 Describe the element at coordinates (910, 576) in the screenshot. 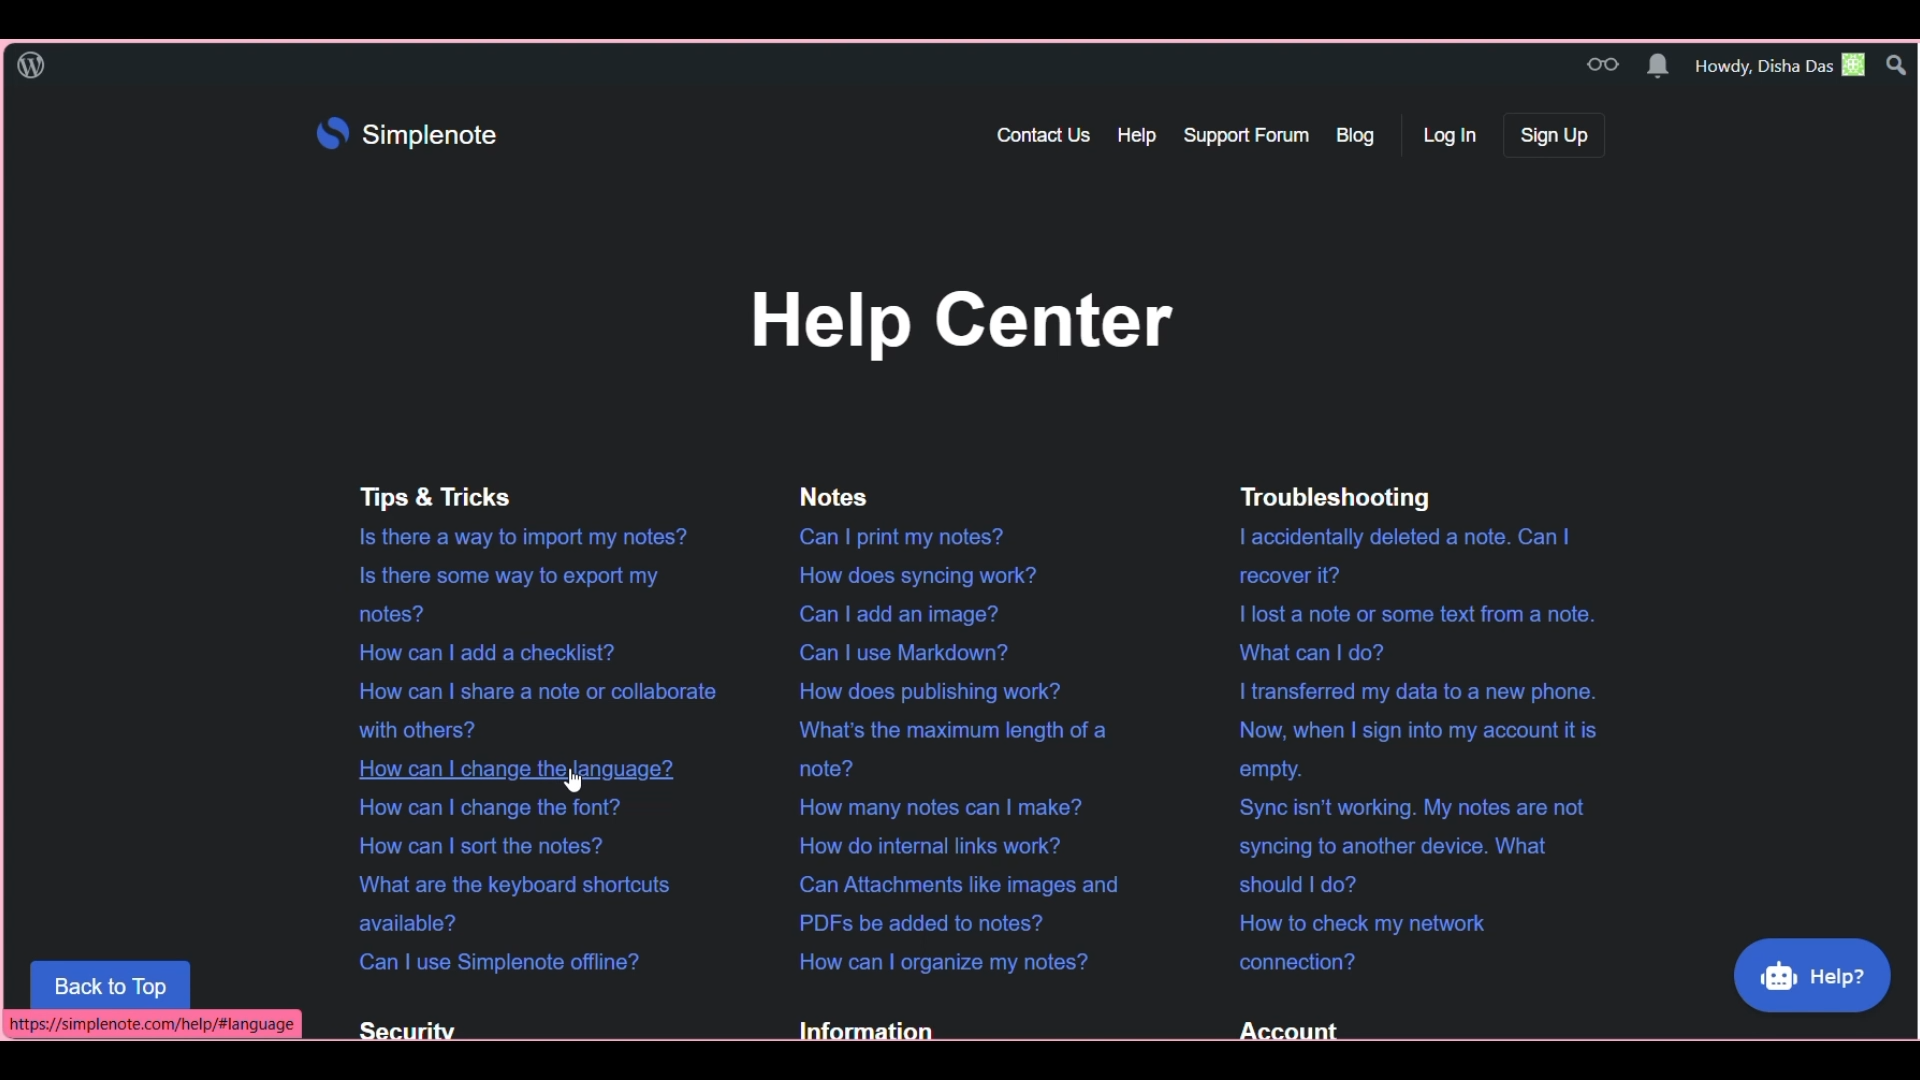

I see `How does syncing work?` at that location.